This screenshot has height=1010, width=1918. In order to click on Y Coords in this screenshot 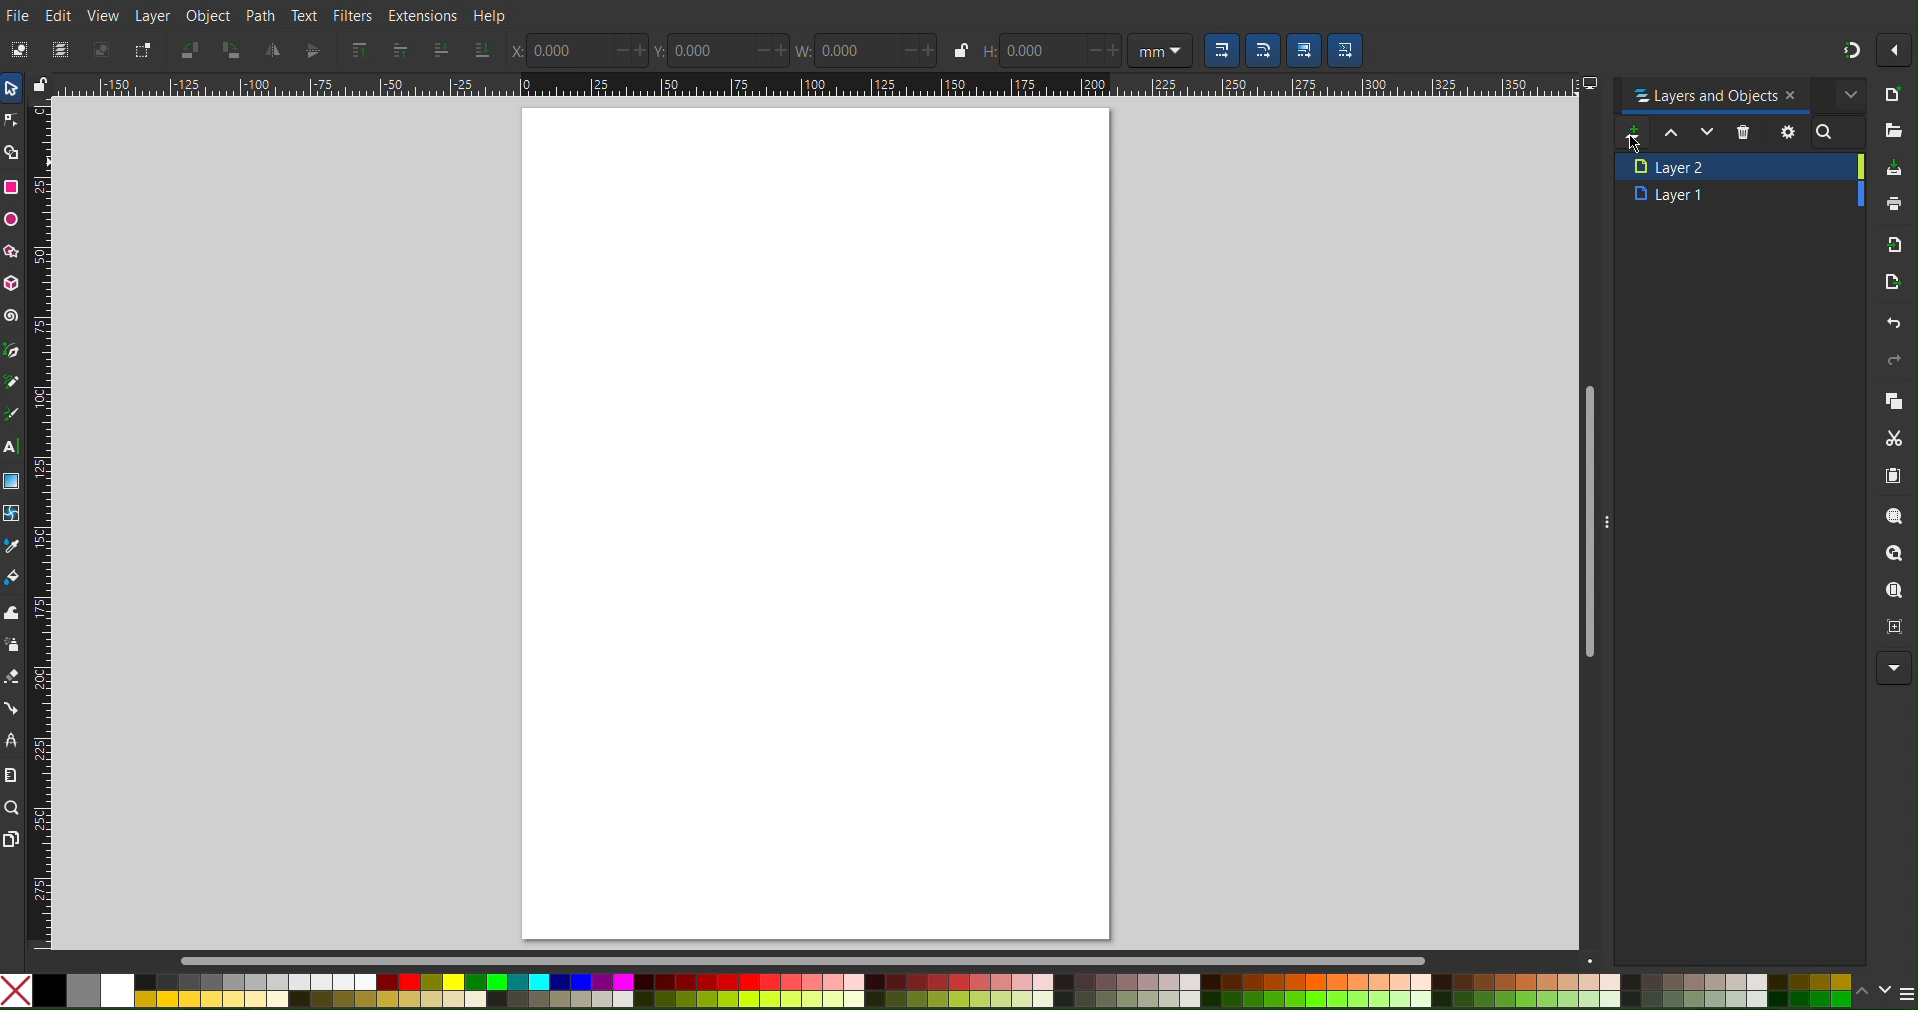, I will do `click(725, 51)`.